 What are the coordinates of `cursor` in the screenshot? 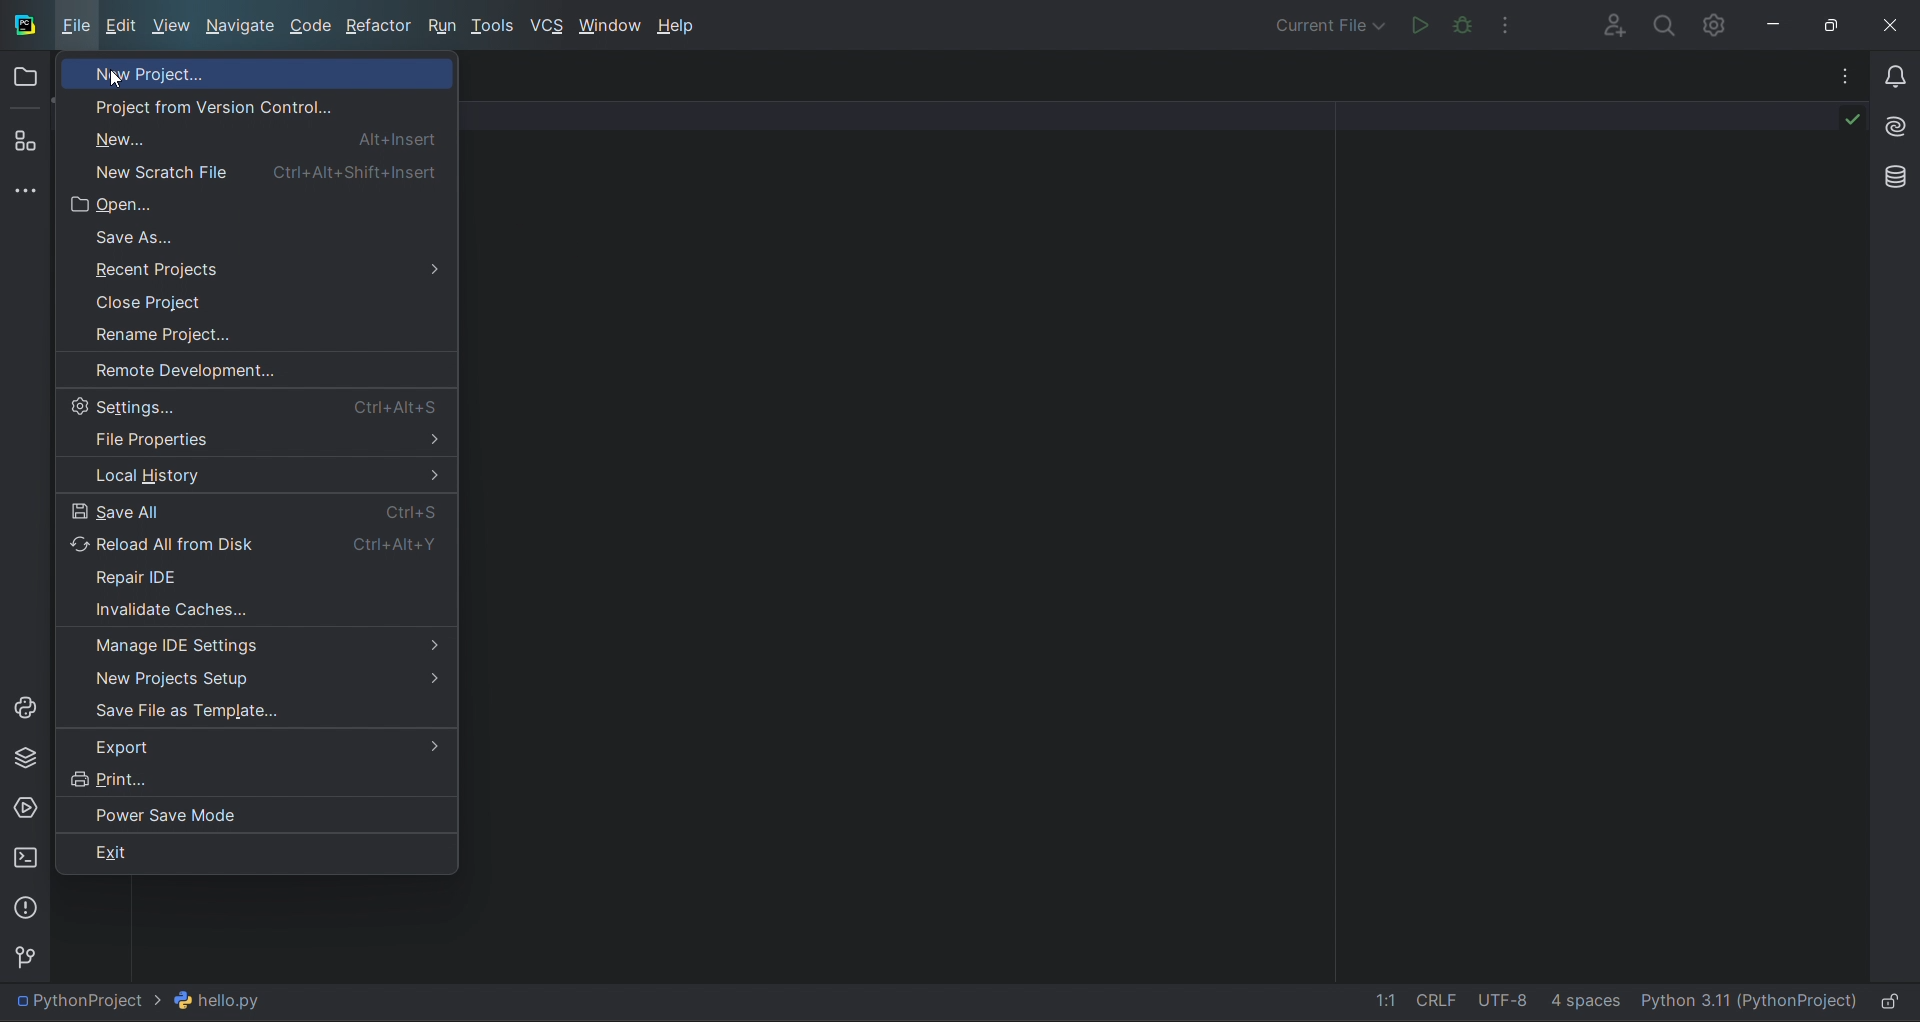 It's located at (117, 80).